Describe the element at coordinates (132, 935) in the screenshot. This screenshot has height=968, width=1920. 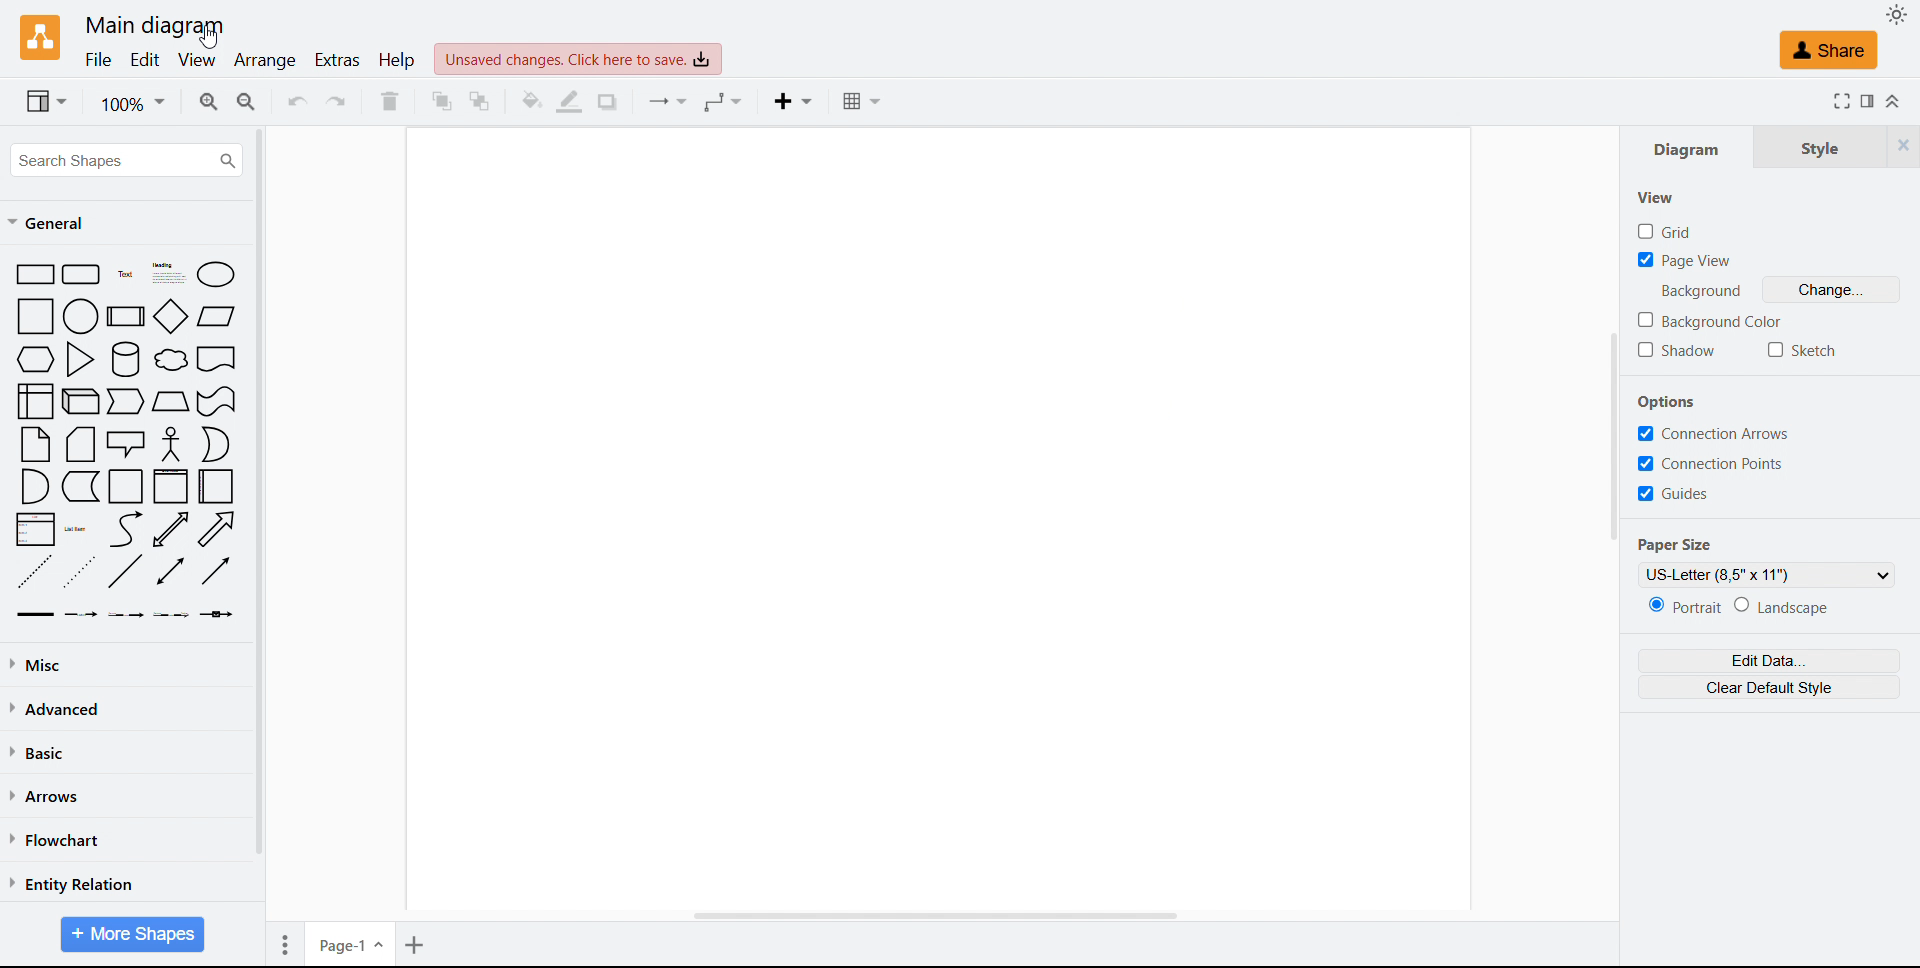
I see `More shapes` at that location.